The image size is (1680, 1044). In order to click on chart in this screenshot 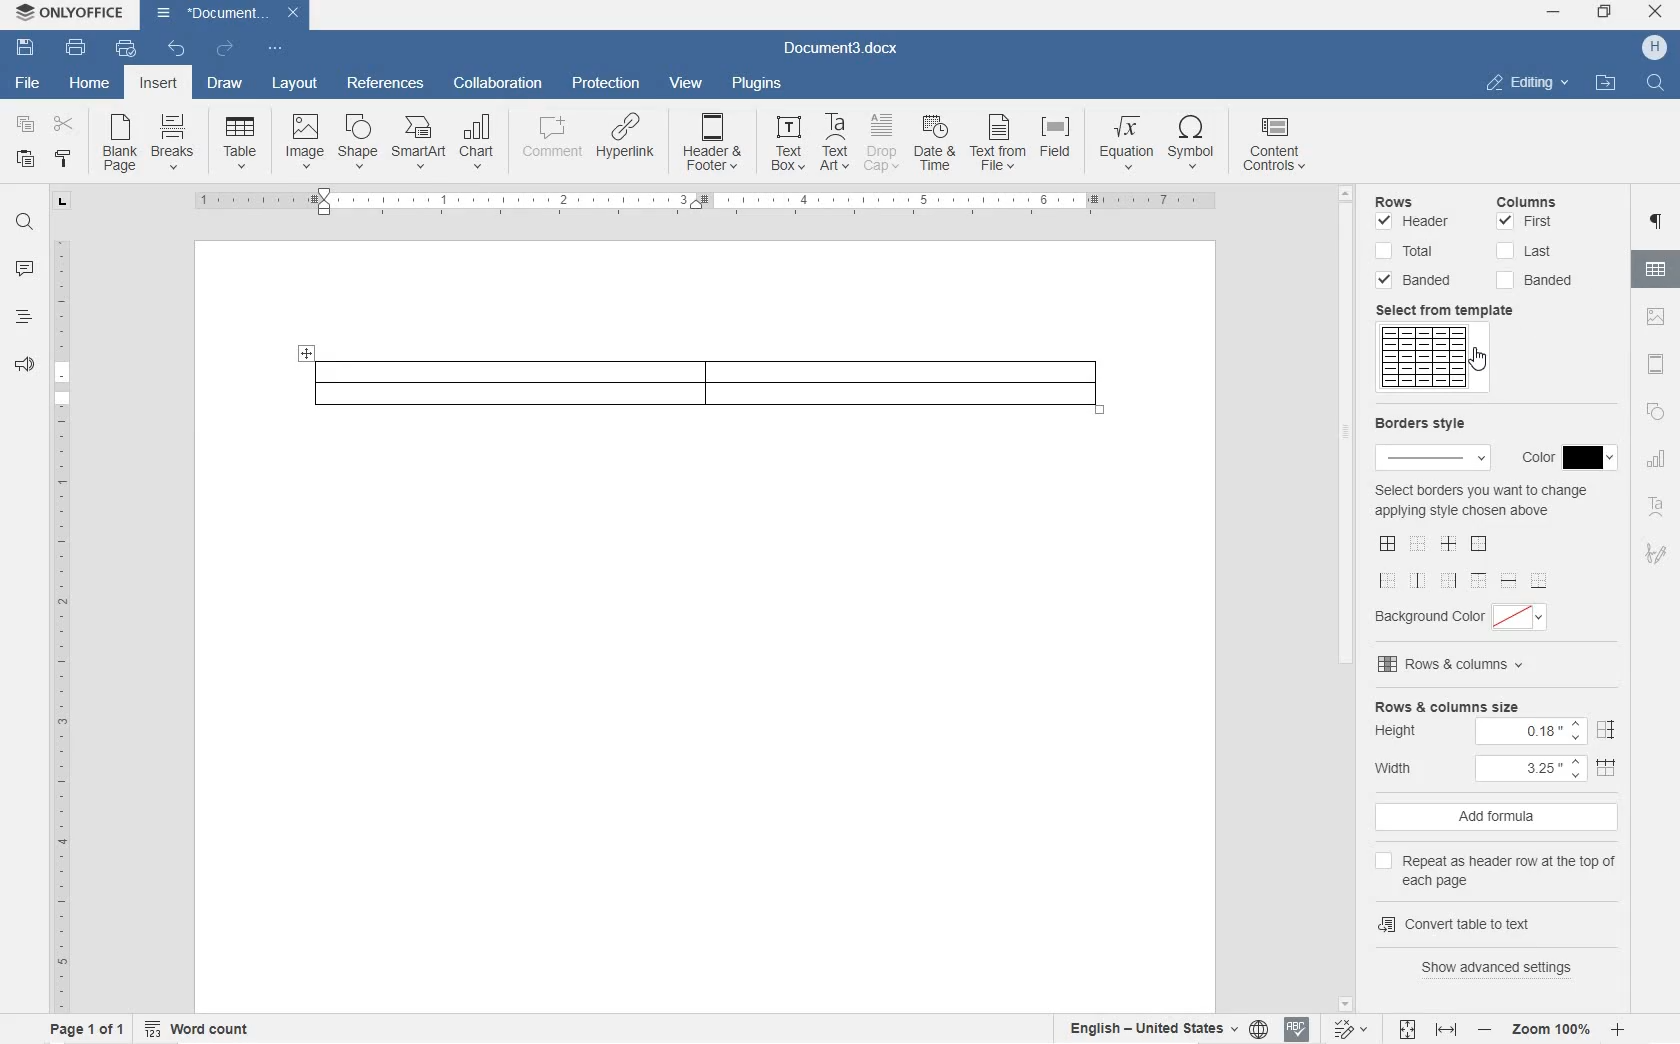, I will do `click(478, 142)`.